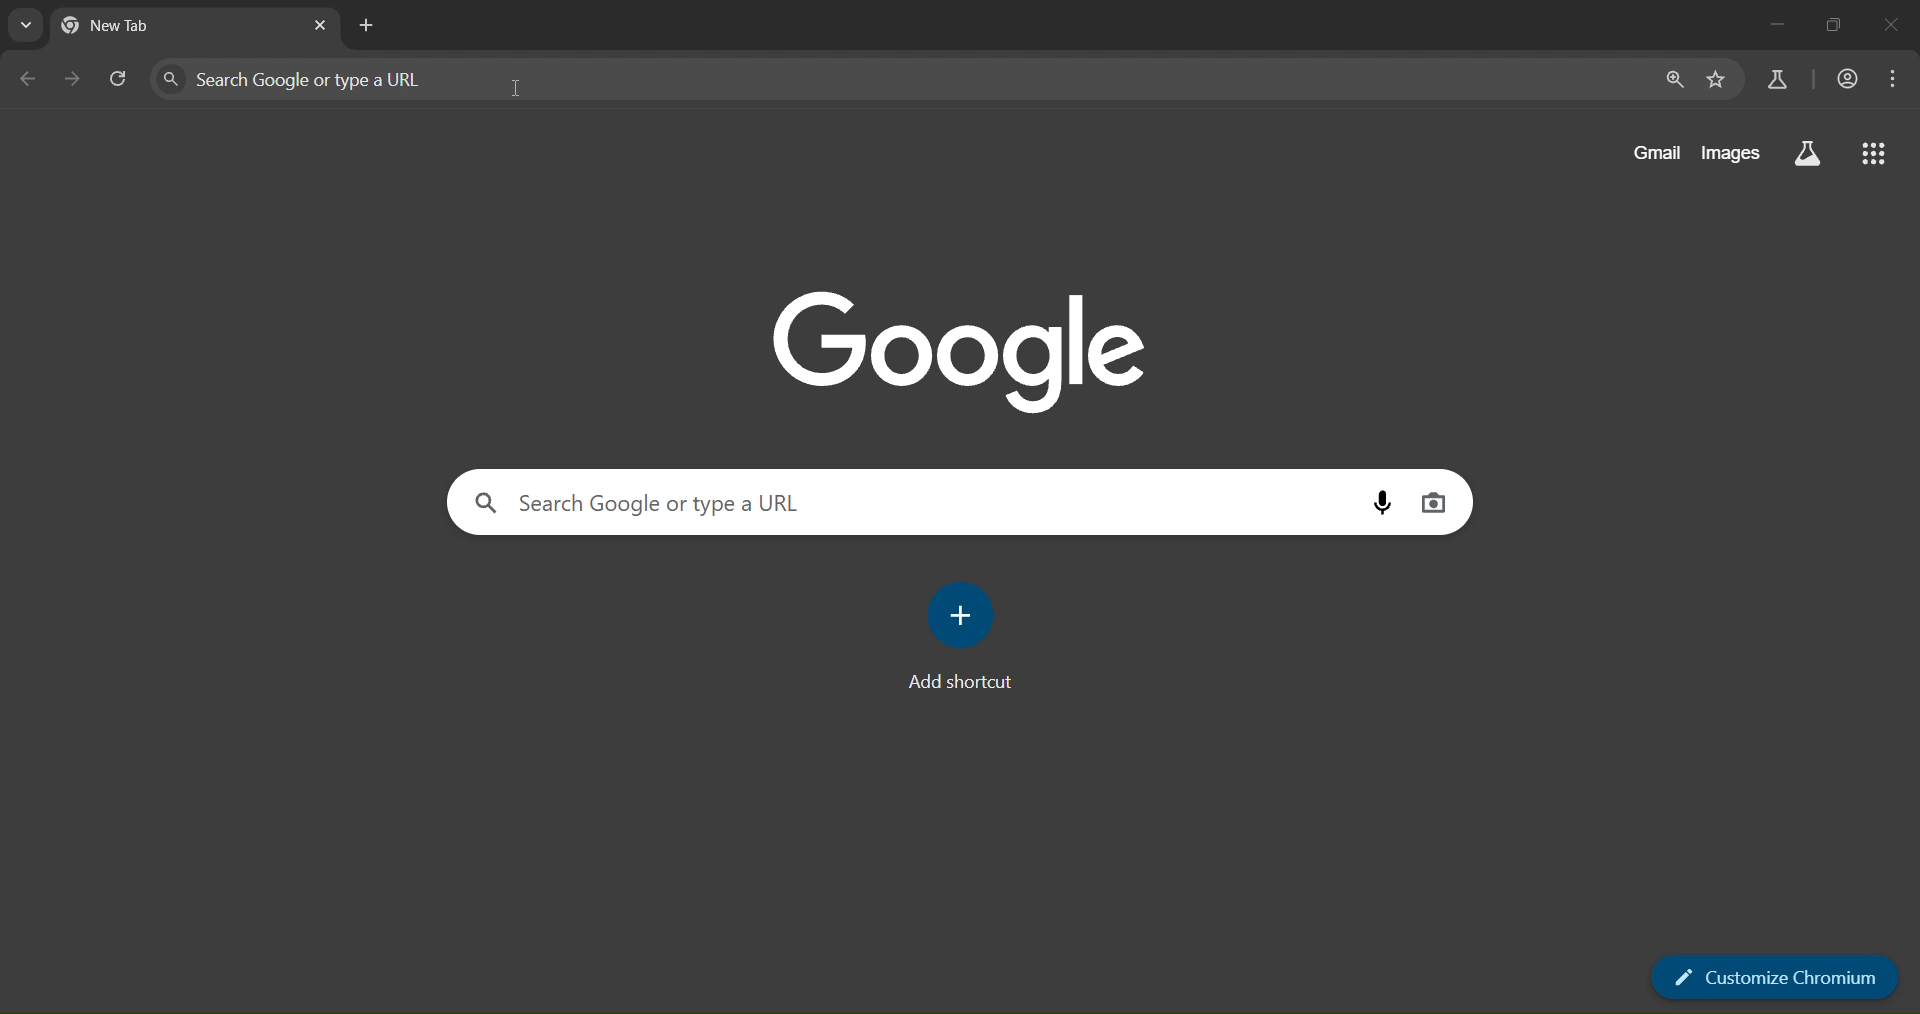 The height and width of the screenshot is (1014, 1920). I want to click on image, so click(967, 351).